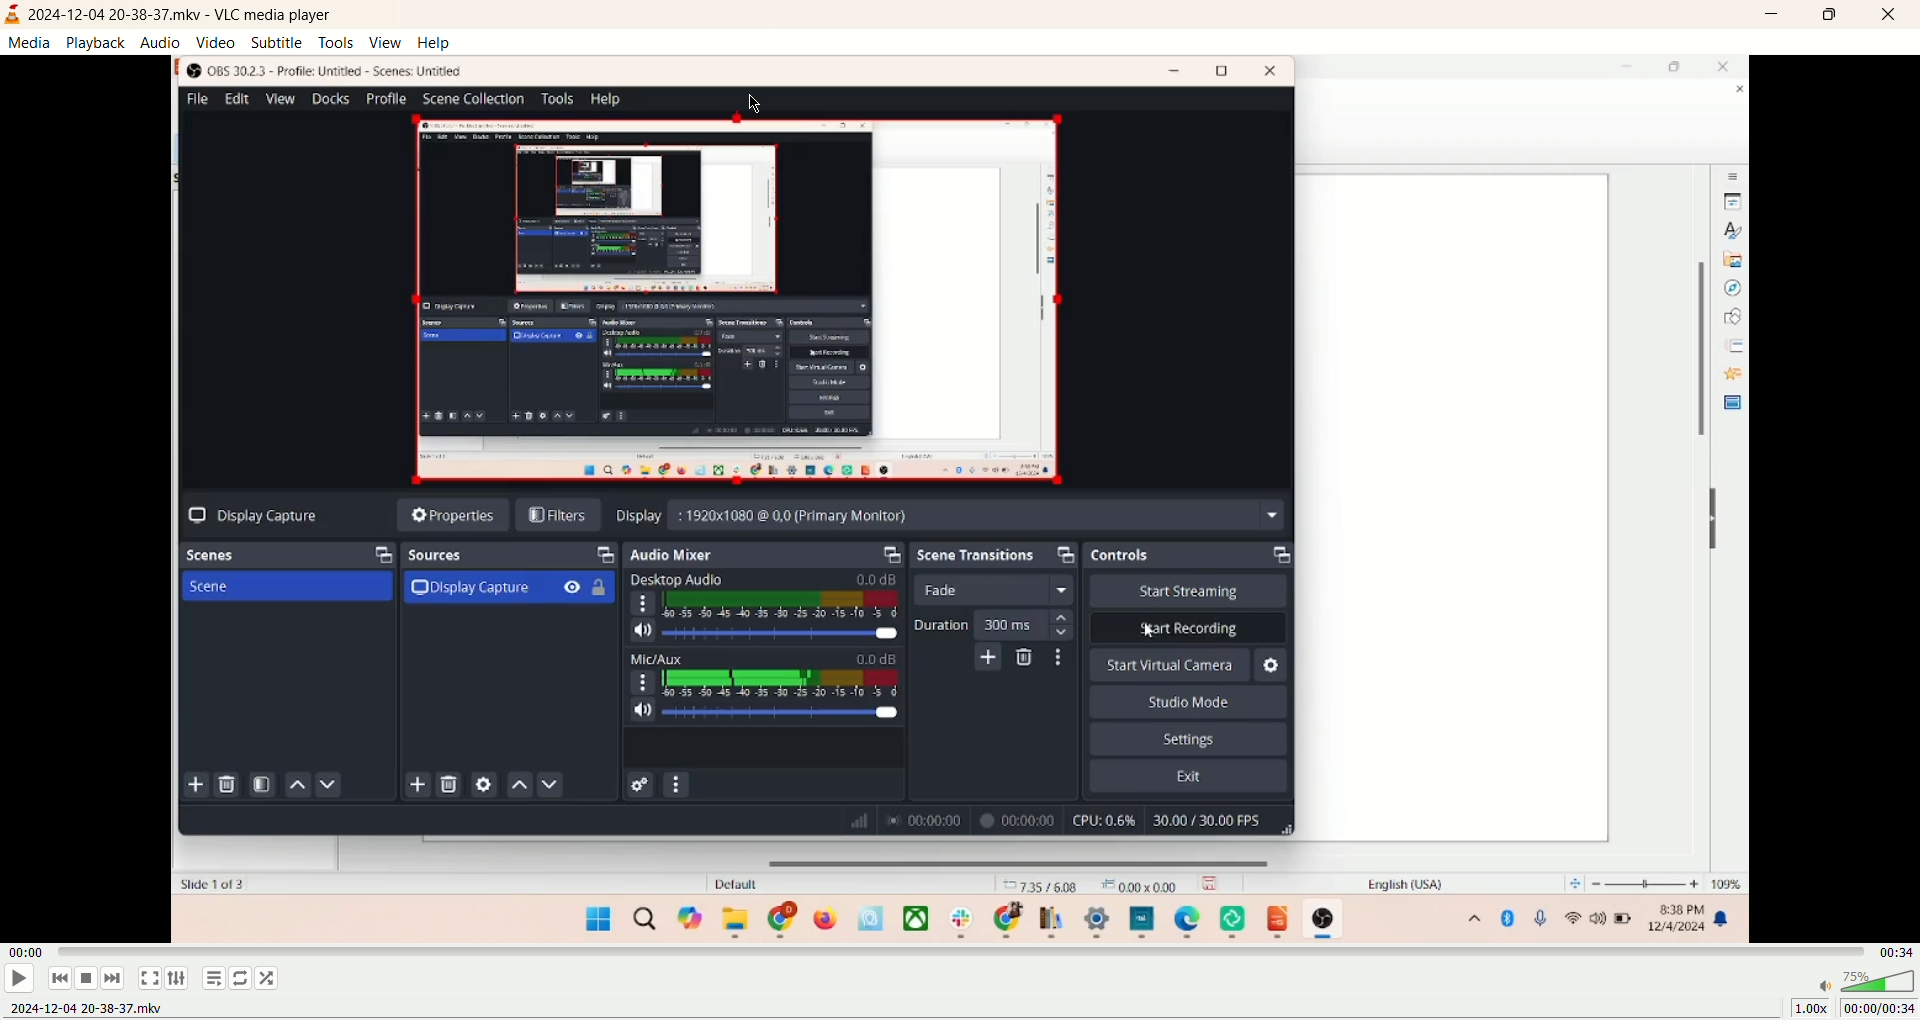 The height and width of the screenshot is (1020, 1920). Describe the element at coordinates (85, 1010) in the screenshot. I see `date` at that location.